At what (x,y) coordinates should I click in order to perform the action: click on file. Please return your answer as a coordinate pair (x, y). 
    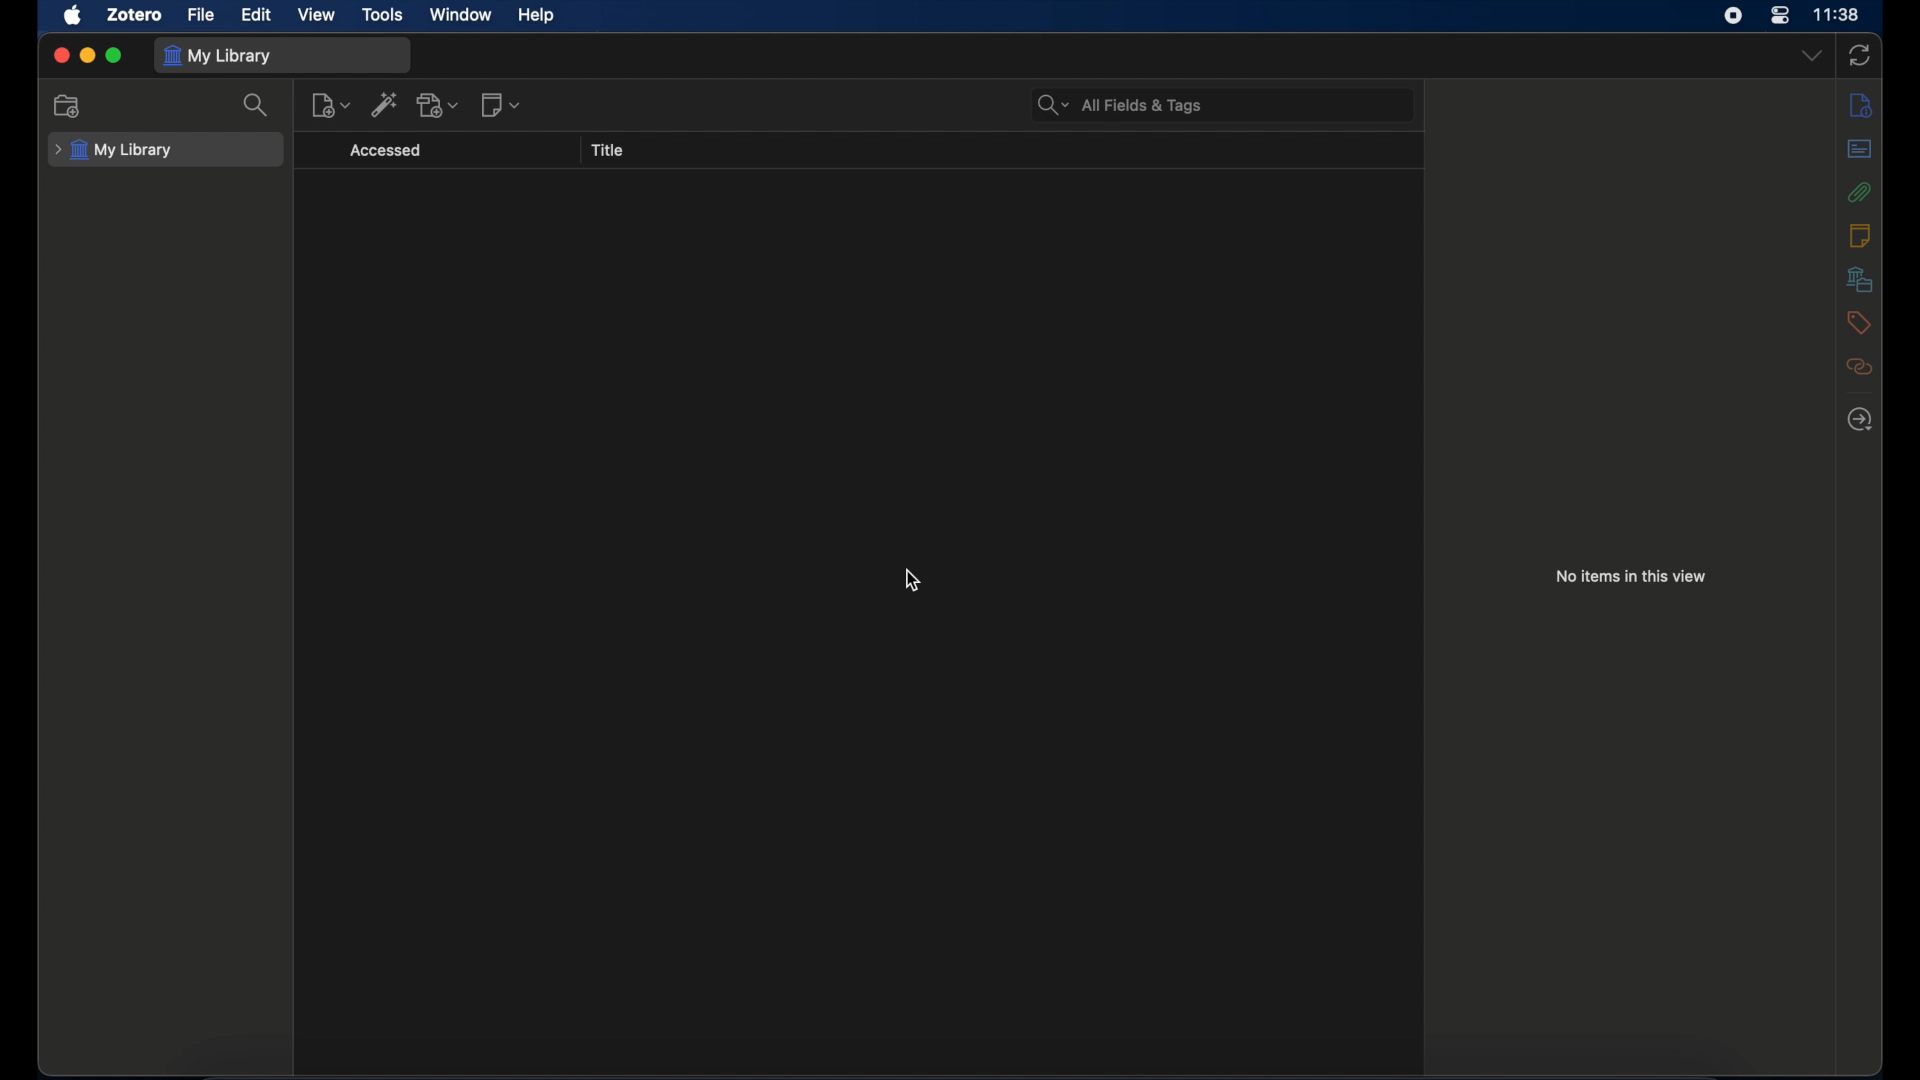
    Looking at the image, I should click on (202, 14).